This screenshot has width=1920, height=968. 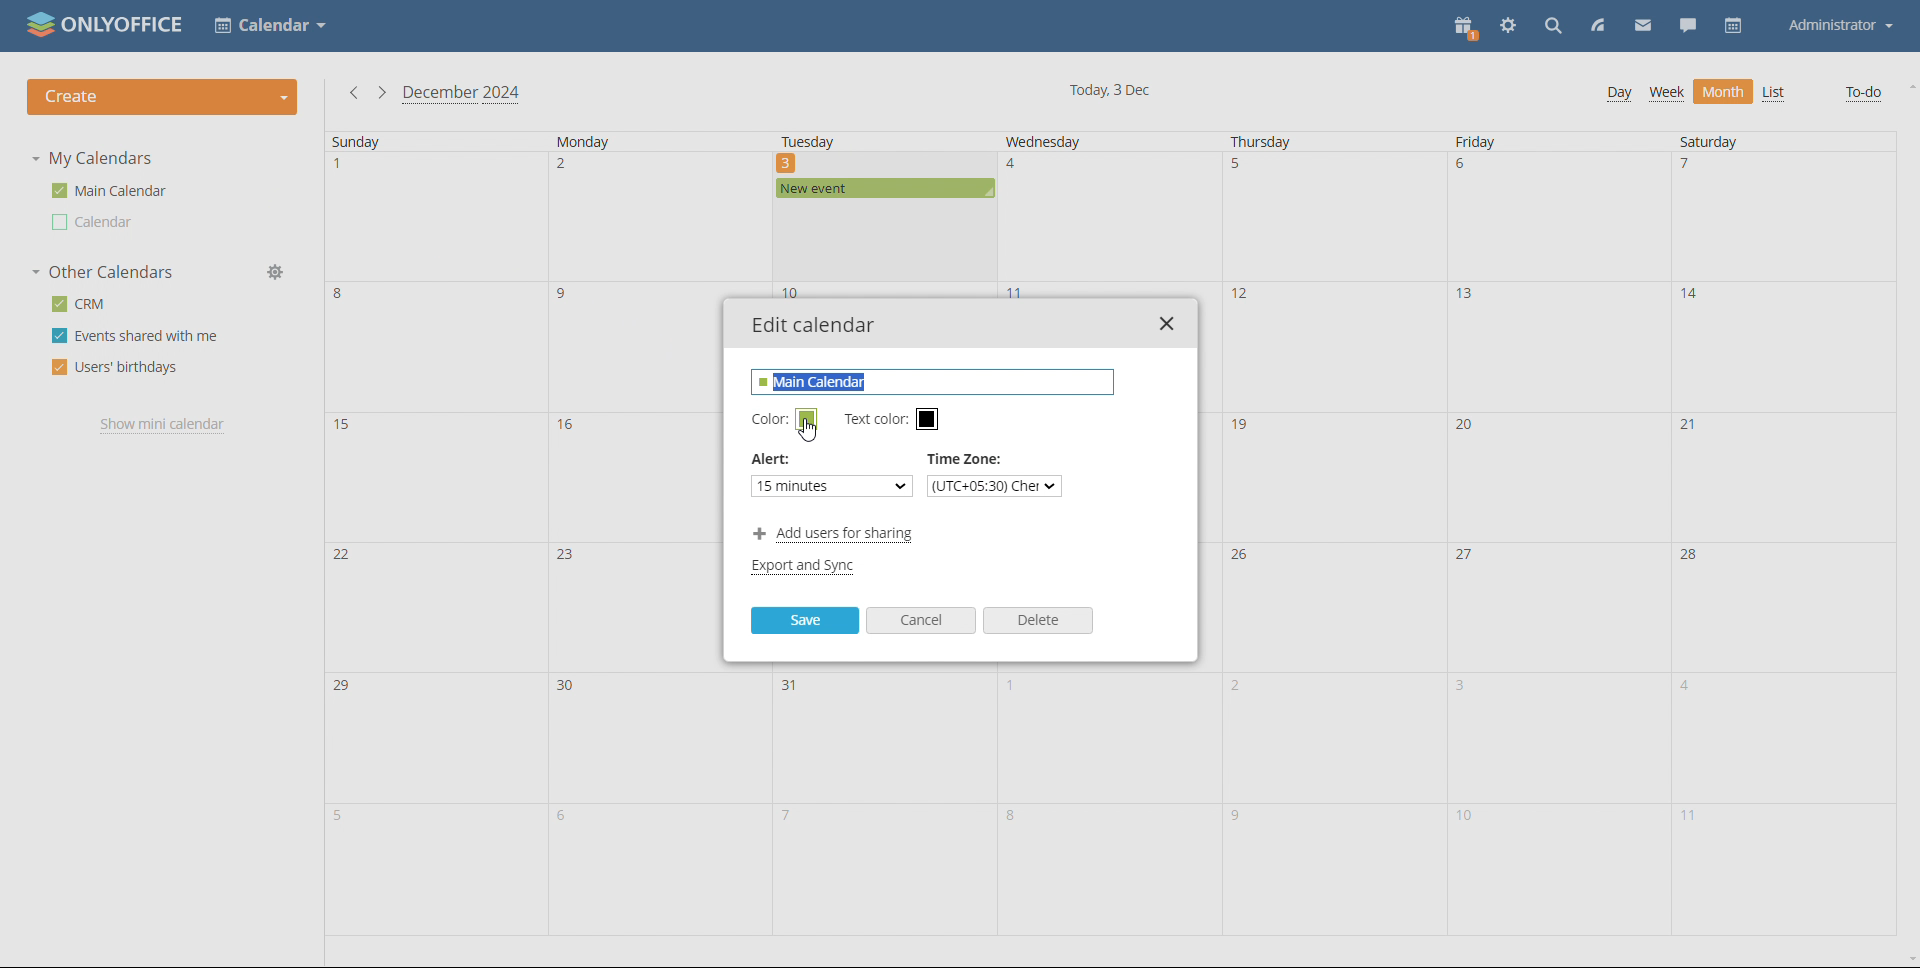 What do you see at coordinates (136, 336) in the screenshot?
I see `events shared with me` at bounding box center [136, 336].